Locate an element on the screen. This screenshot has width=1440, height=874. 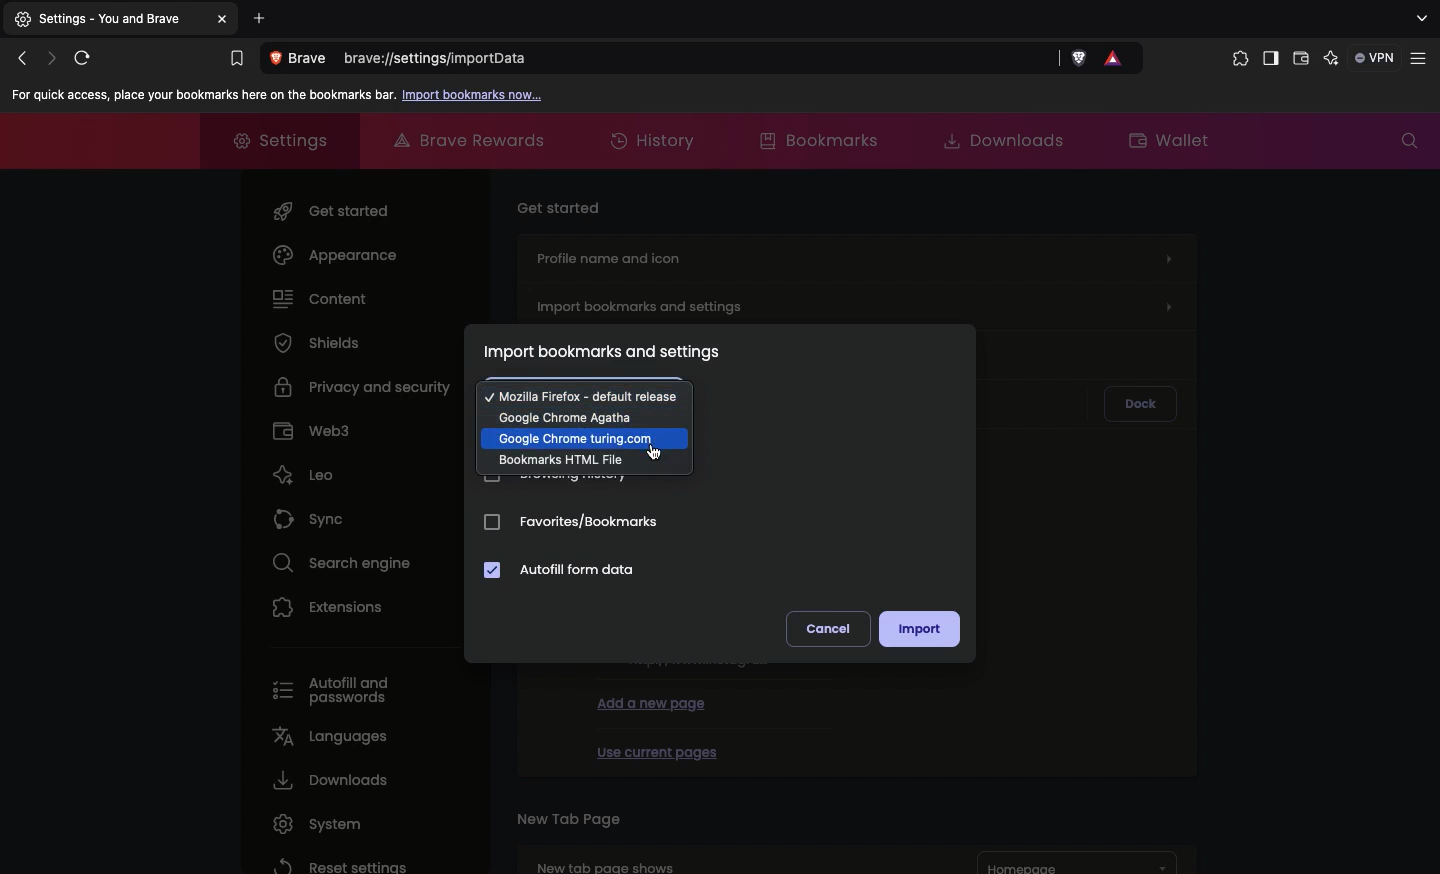
Autofill form data is located at coordinates (562, 571).